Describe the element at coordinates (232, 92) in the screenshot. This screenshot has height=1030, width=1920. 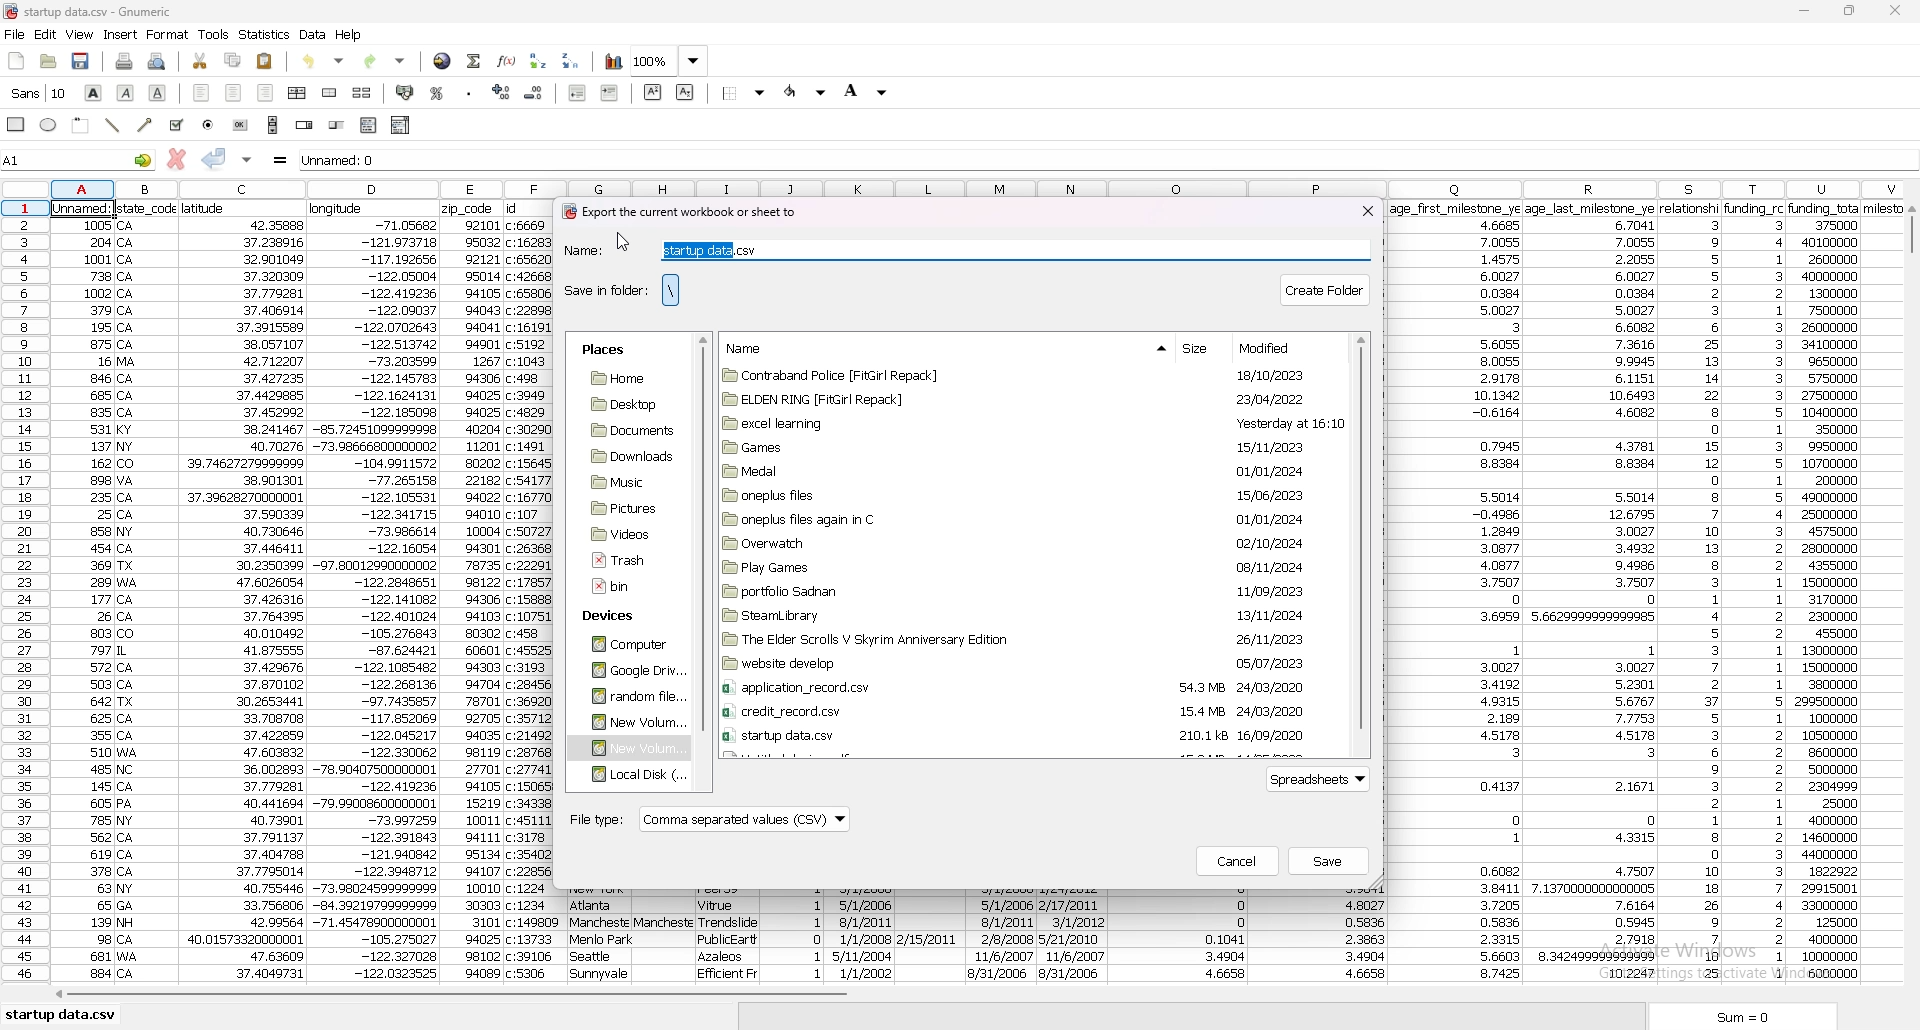
I see `centre` at that location.